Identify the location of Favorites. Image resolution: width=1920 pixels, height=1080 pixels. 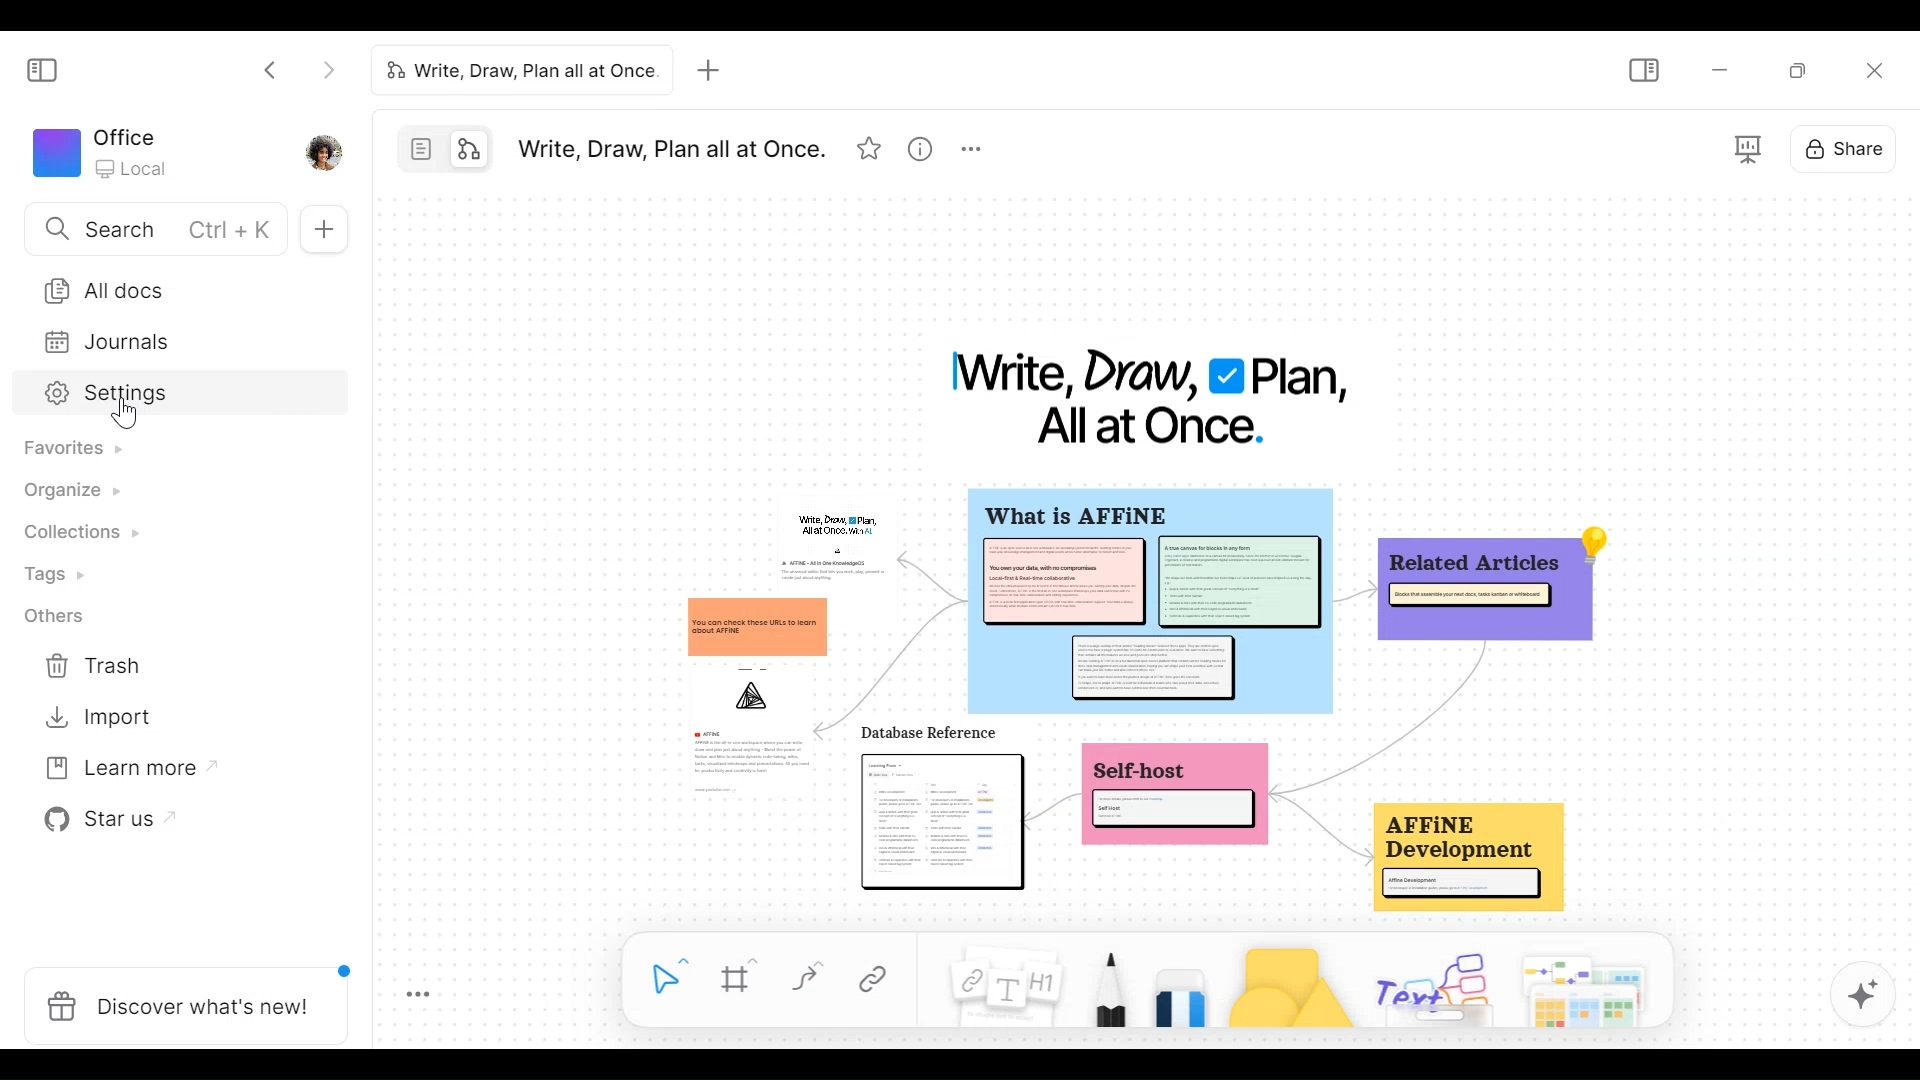
(80, 452).